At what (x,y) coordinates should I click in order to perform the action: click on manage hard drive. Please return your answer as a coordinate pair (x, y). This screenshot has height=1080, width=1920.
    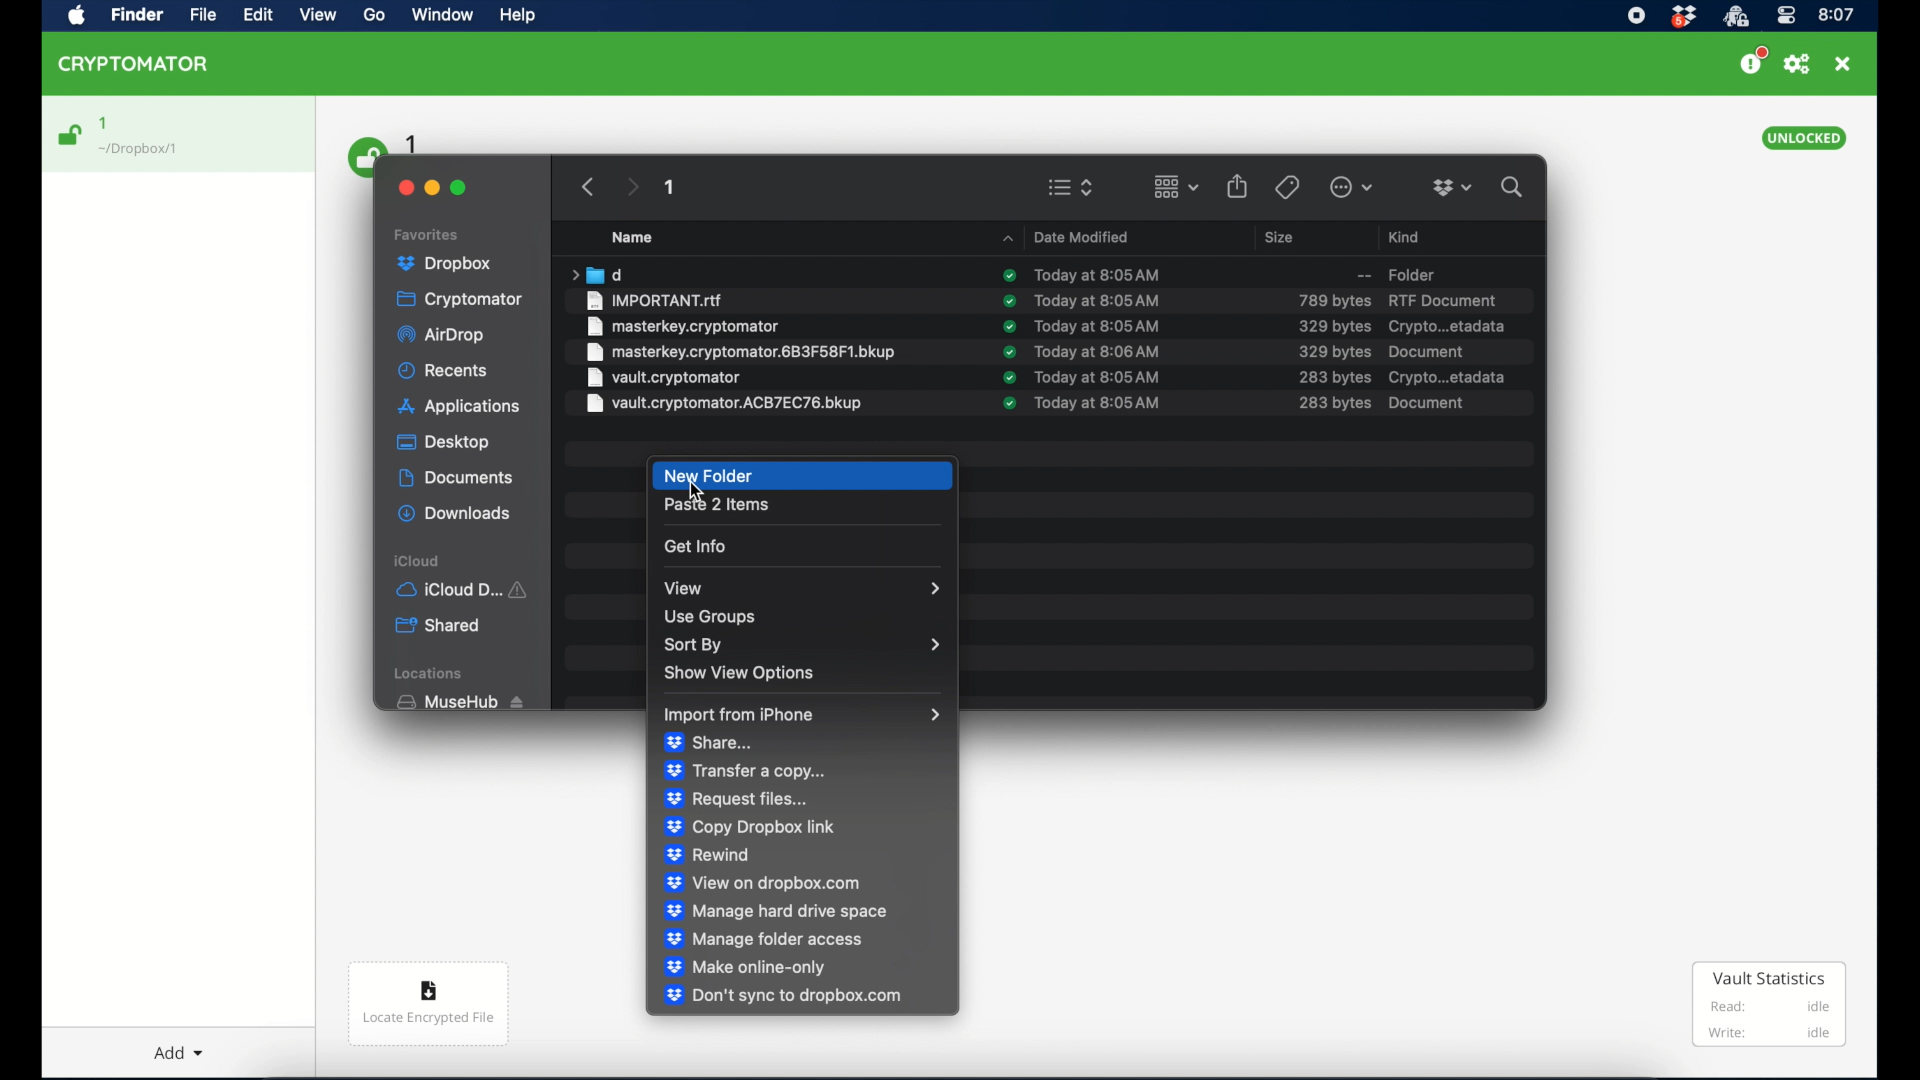
    Looking at the image, I should click on (775, 911).